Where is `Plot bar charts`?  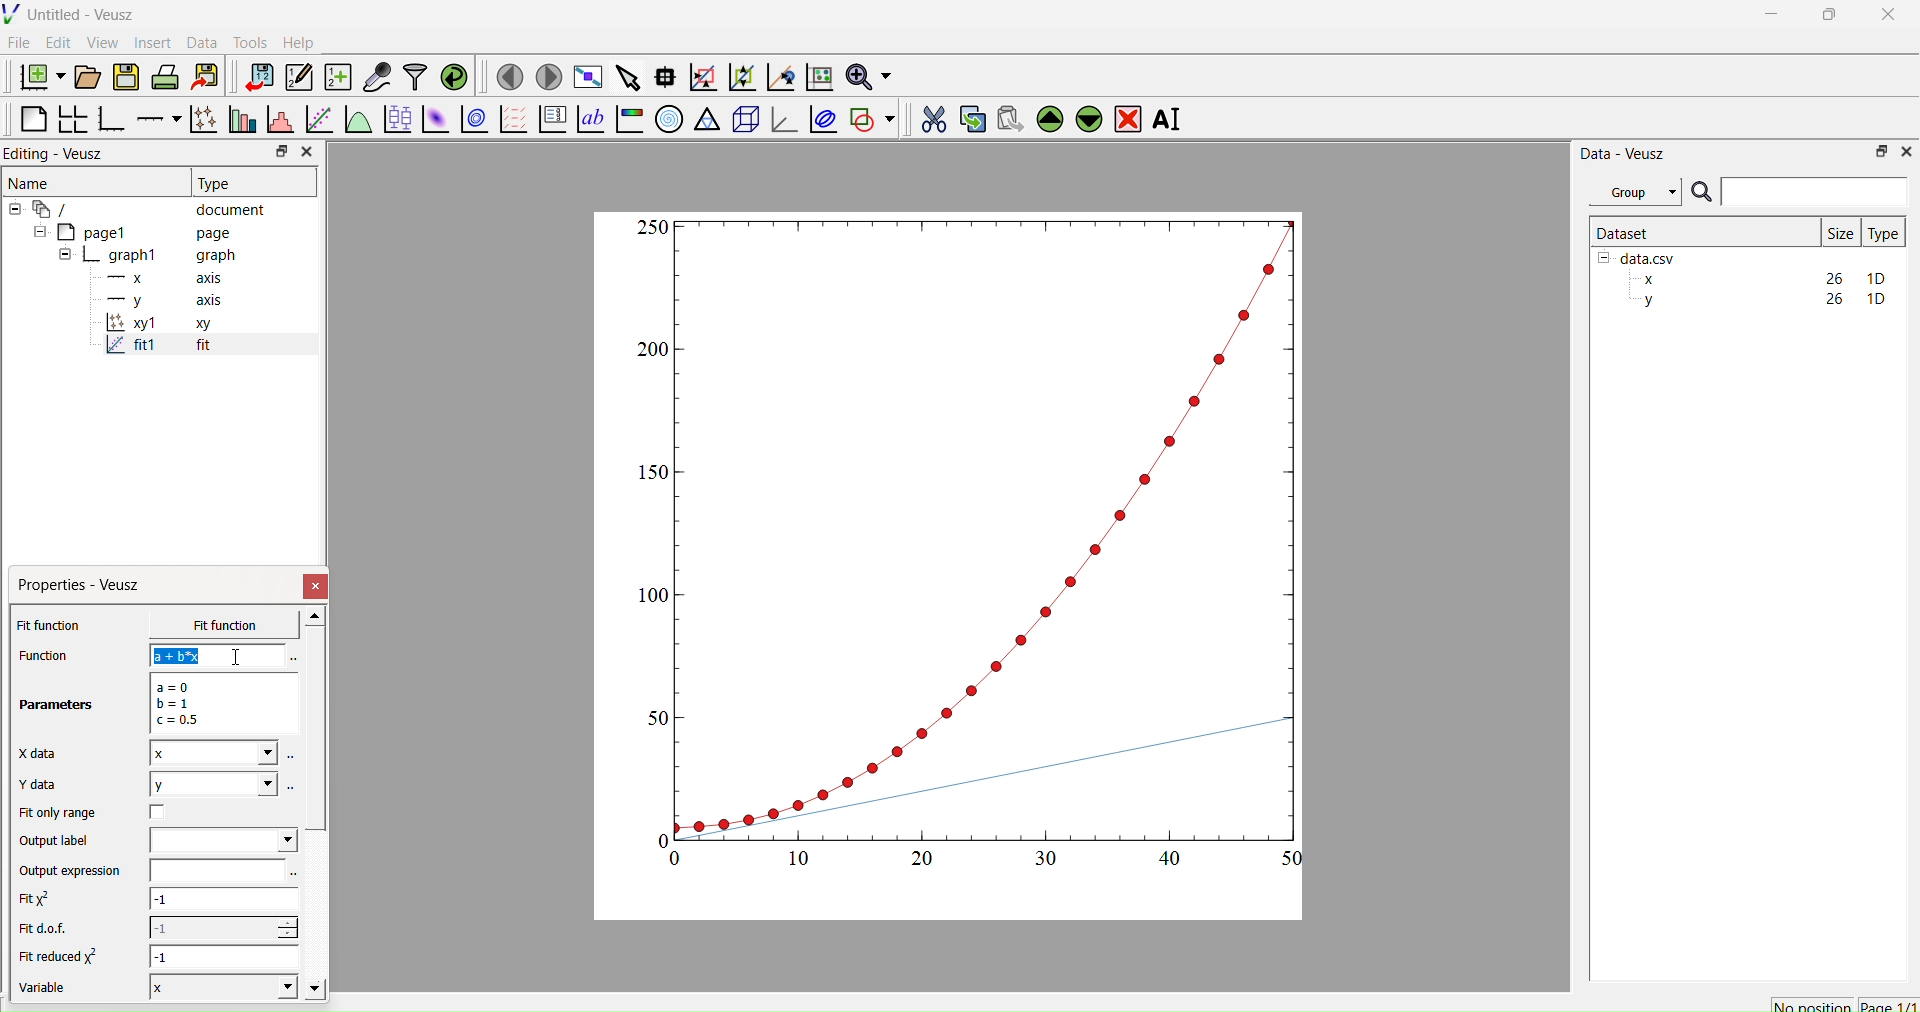
Plot bar charts is located at coordinates (240, 121).